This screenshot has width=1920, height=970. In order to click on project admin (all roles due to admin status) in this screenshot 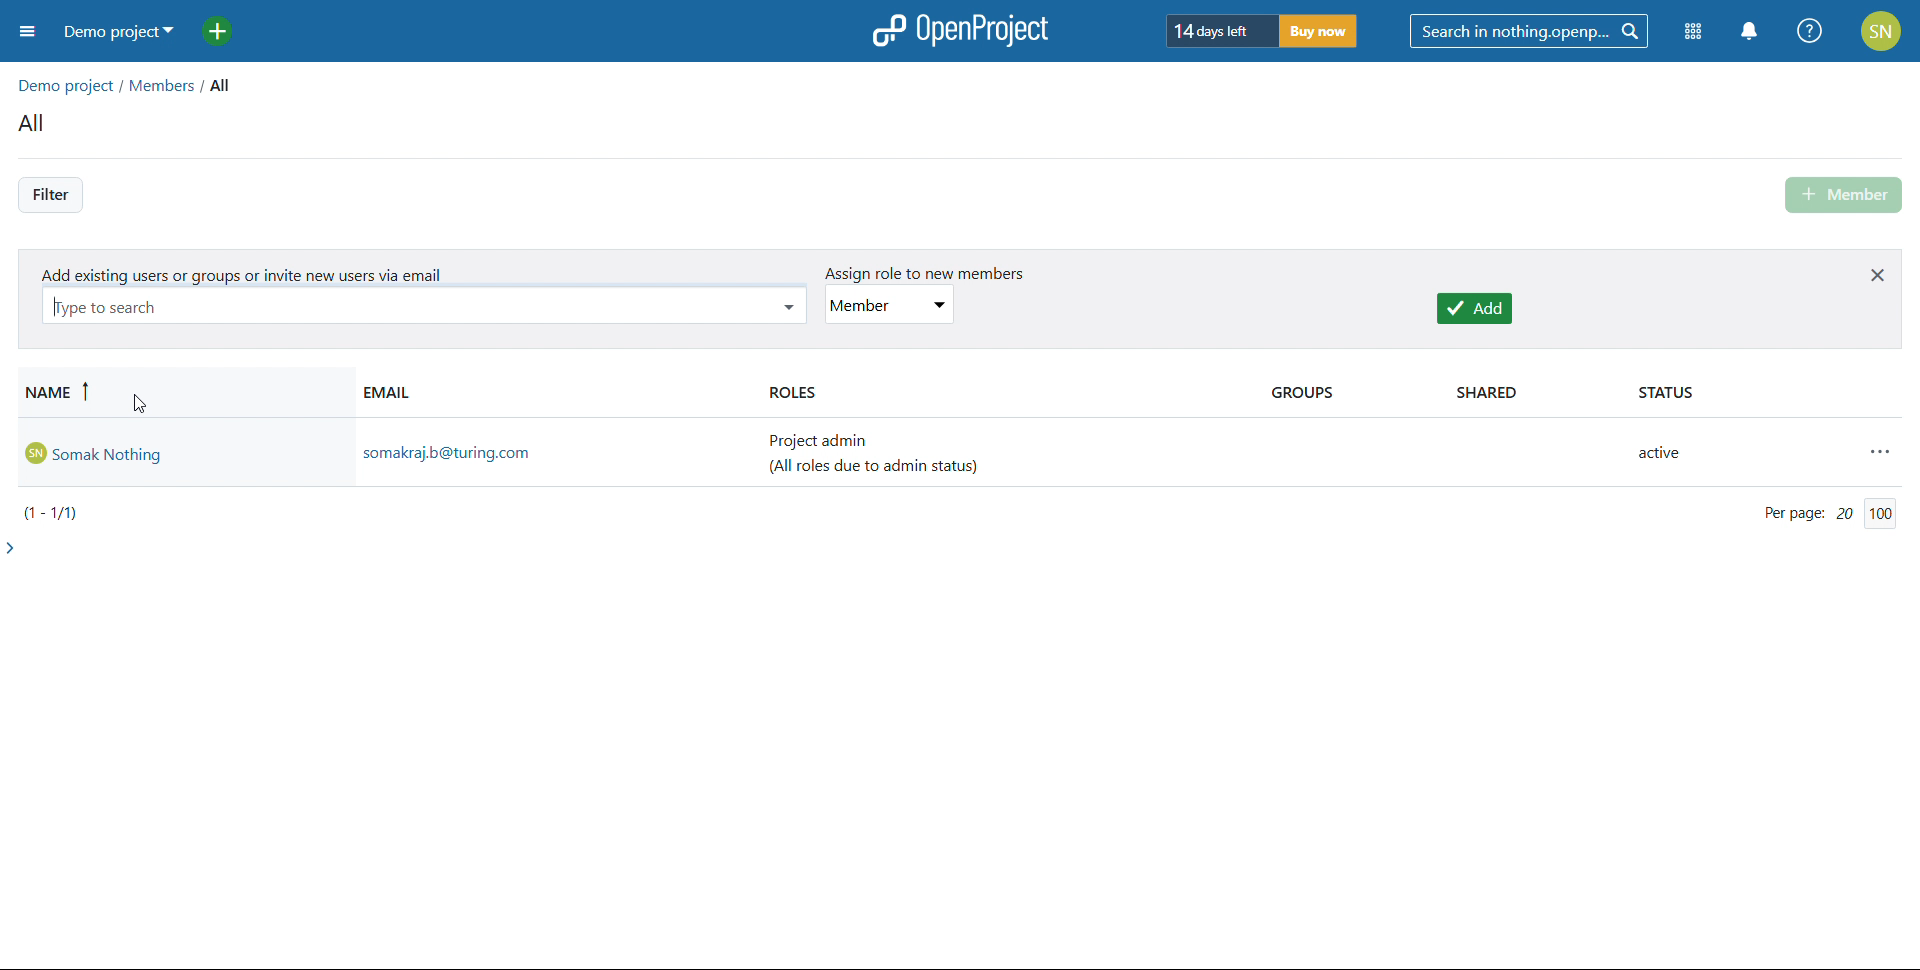, I will do `click(884, 454)`.